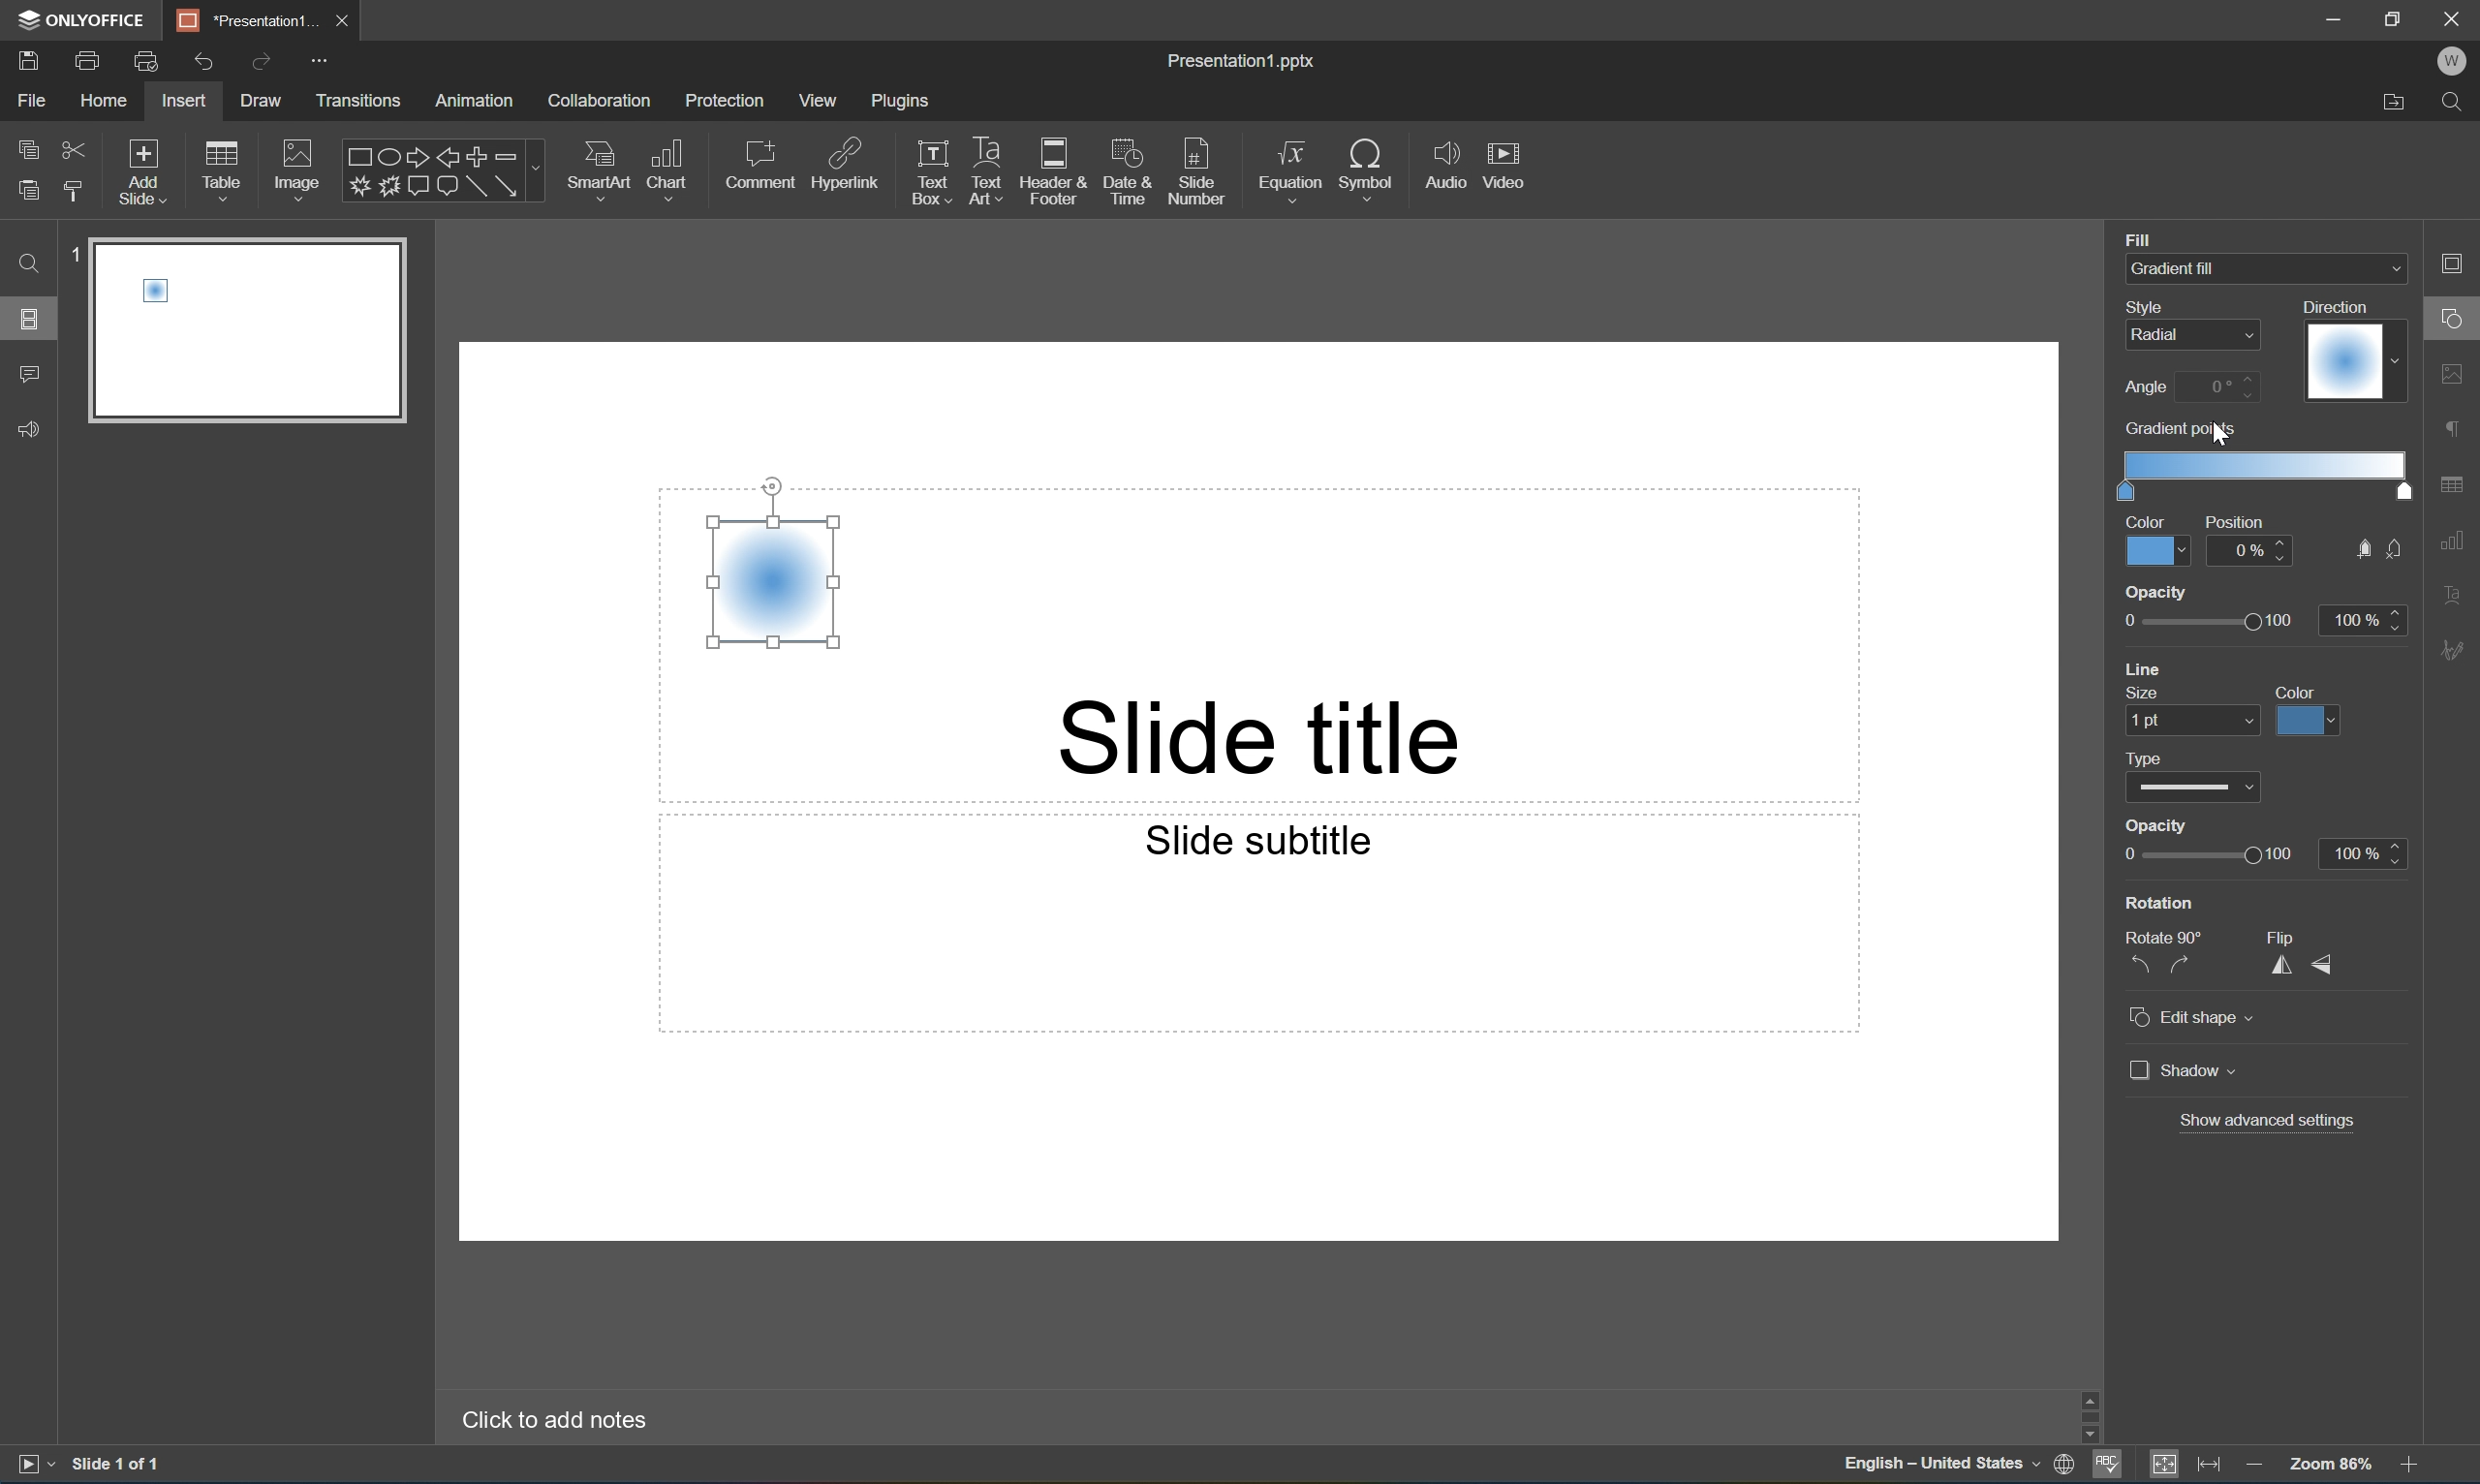 This screenshot has height=1484, width=2480. I want to click on Radial, so click(2158, 332).